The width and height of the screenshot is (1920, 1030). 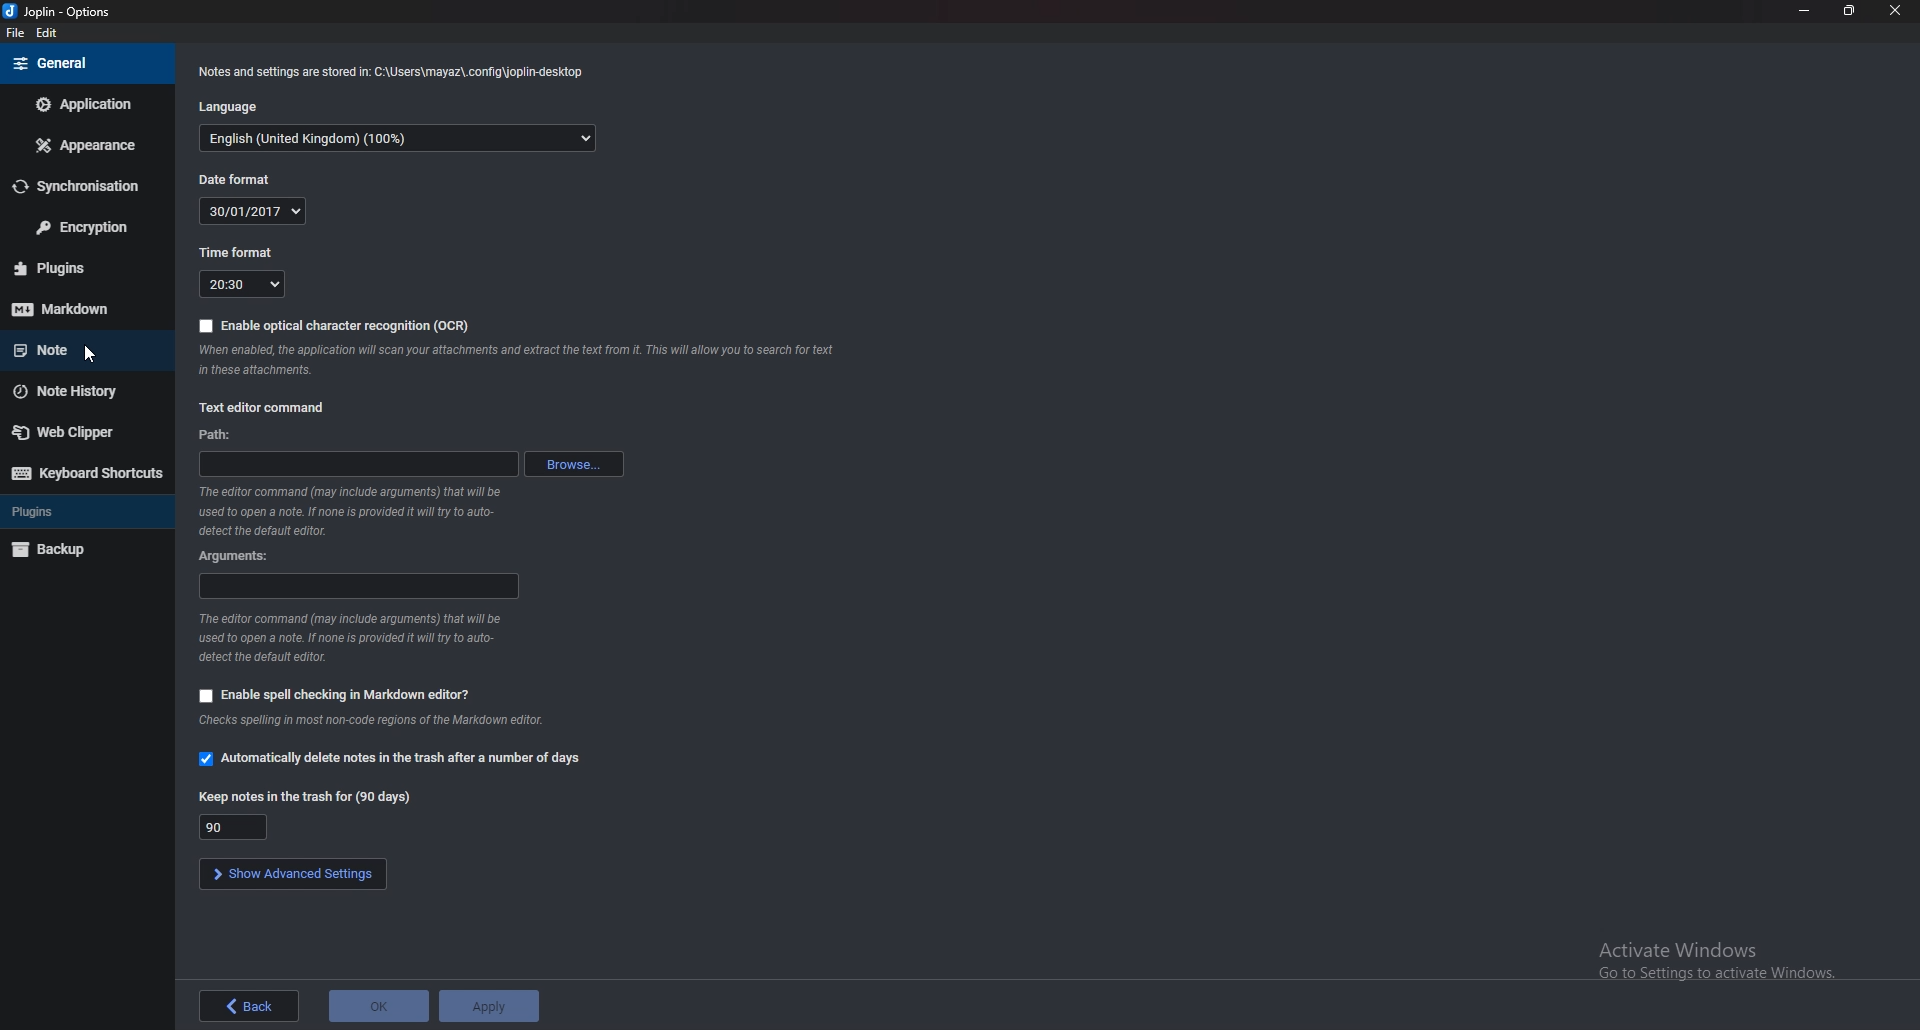 What do you see at coordinates (87, 228) in the screenshot?
I see `Encryption` at bounding box center [87, 228].